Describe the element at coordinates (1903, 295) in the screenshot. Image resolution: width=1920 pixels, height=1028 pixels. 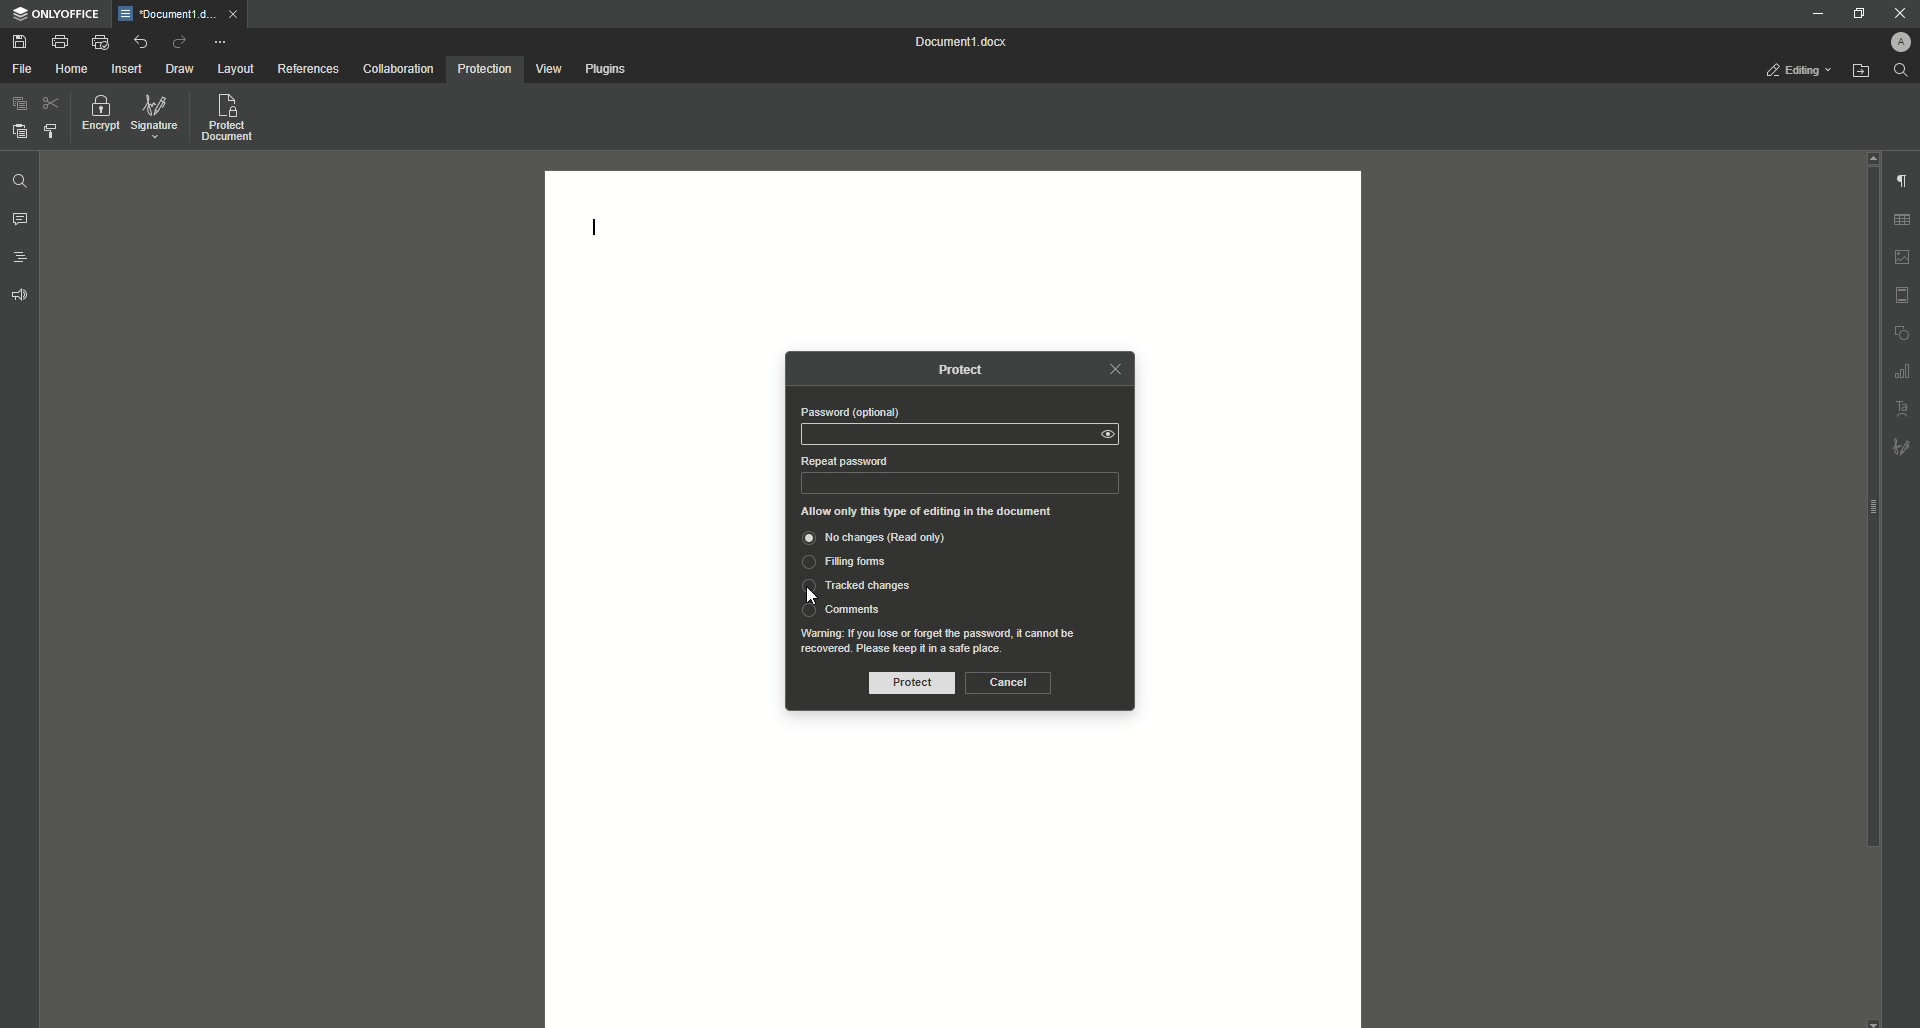
I see `Header/Footer settings` at that location.